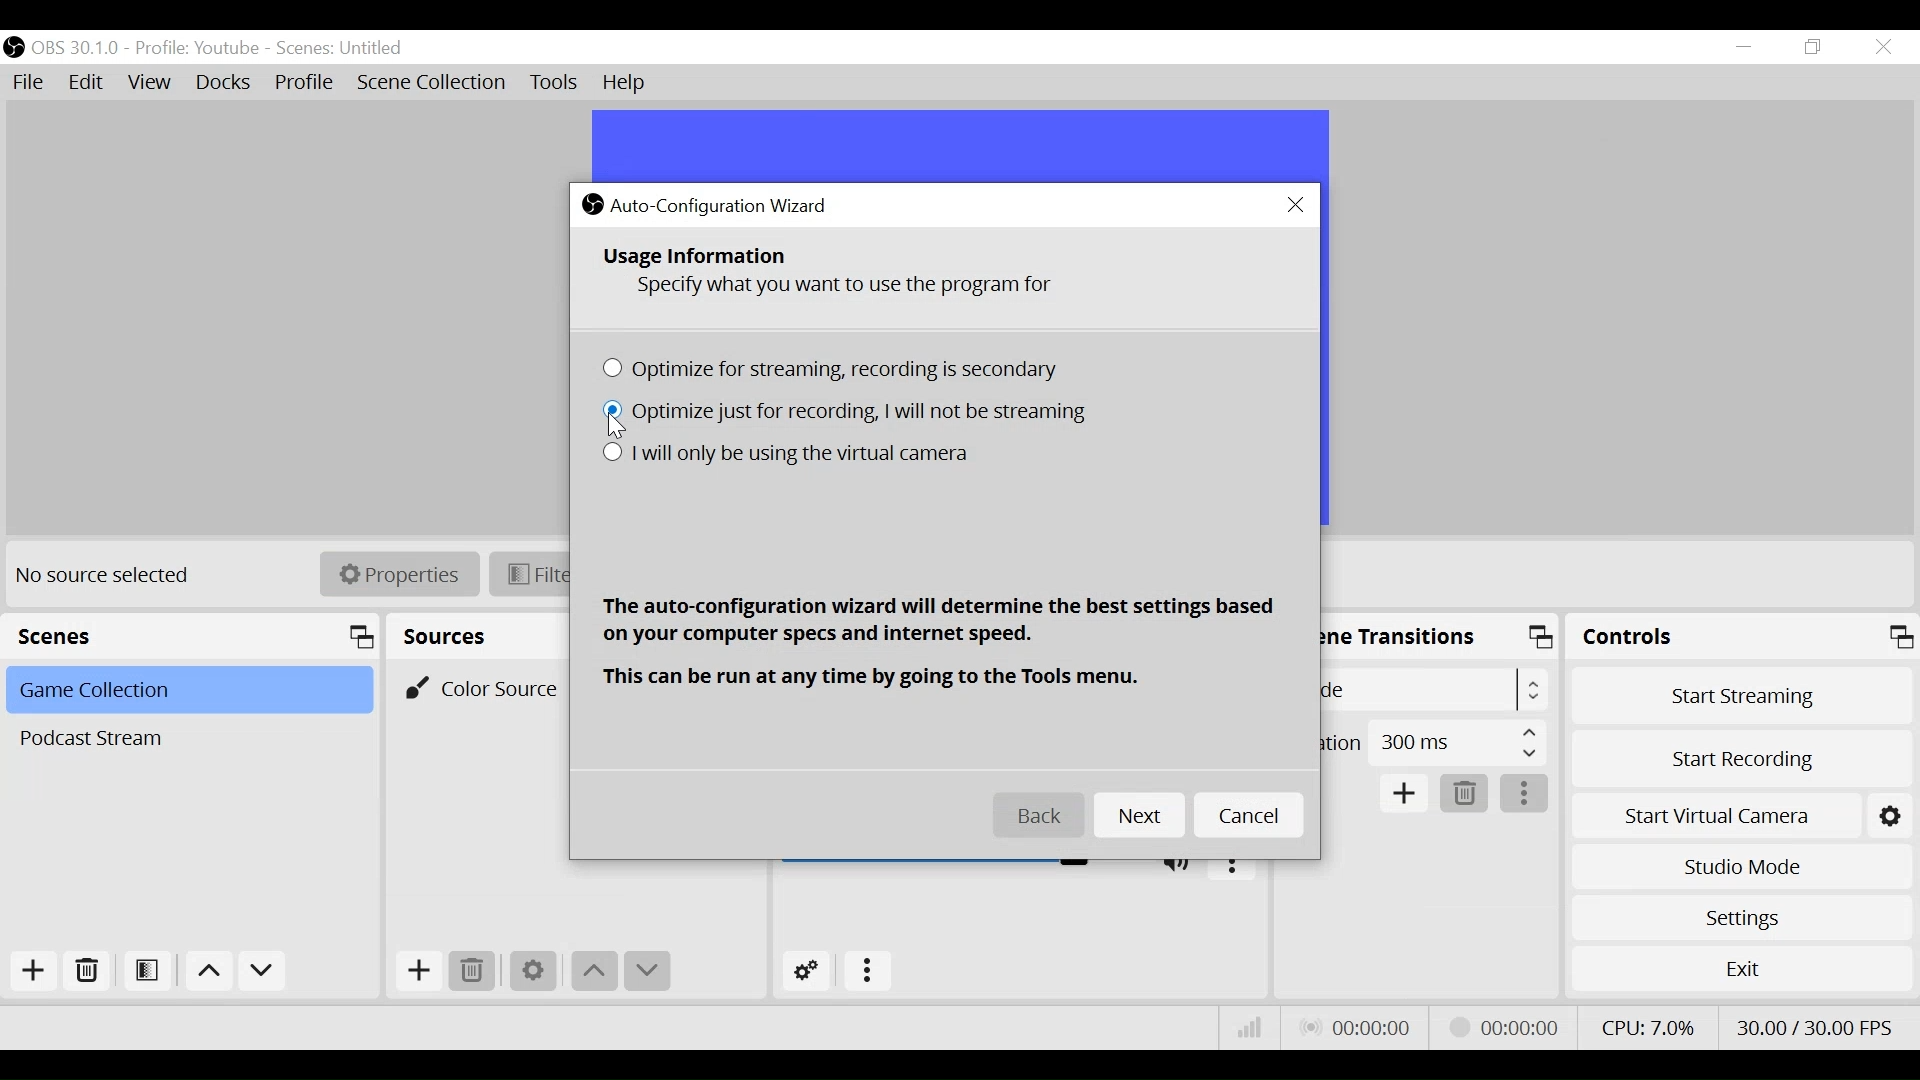 Image resolution: width=1920 pixels, height=1080 pixels. Describe the element at coordinates (727, 205) in the screenshot. I see `Auto-Configuration Wizard` at that location.